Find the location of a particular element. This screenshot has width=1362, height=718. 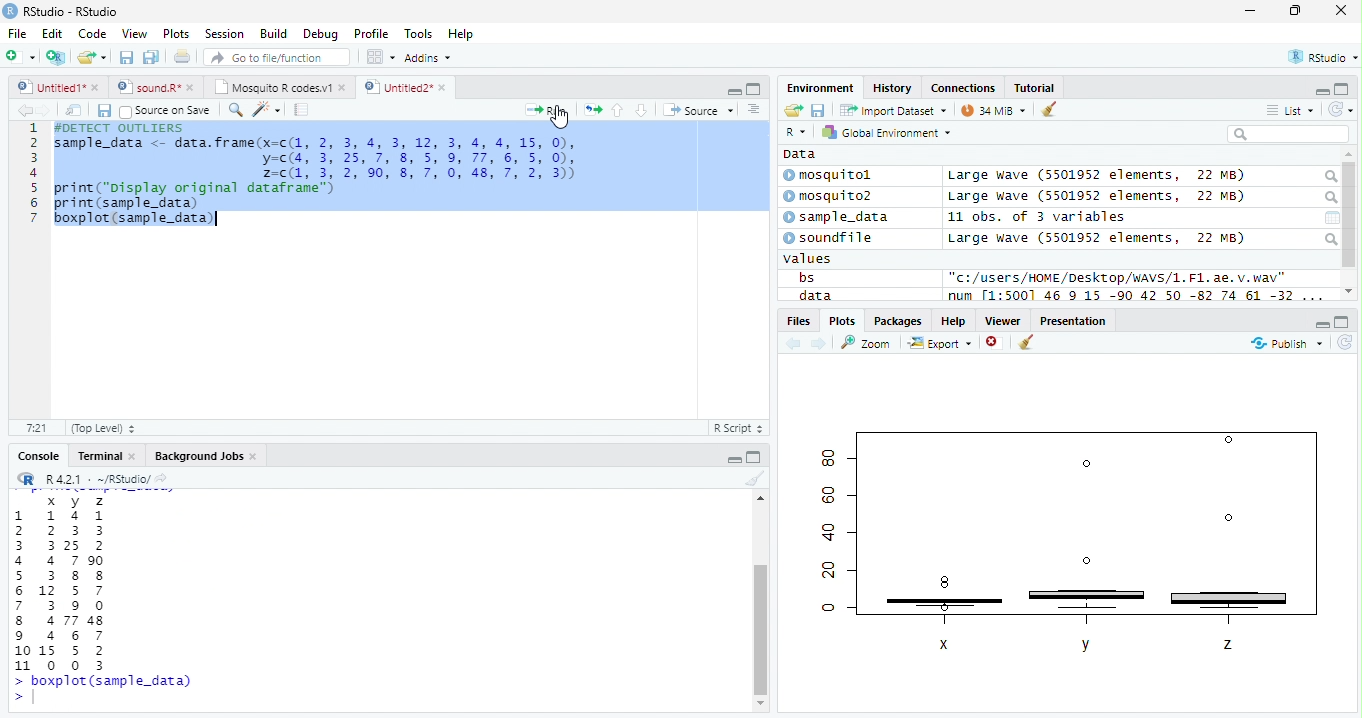

RStudio - RStudio is located at coordinates (71, 11).